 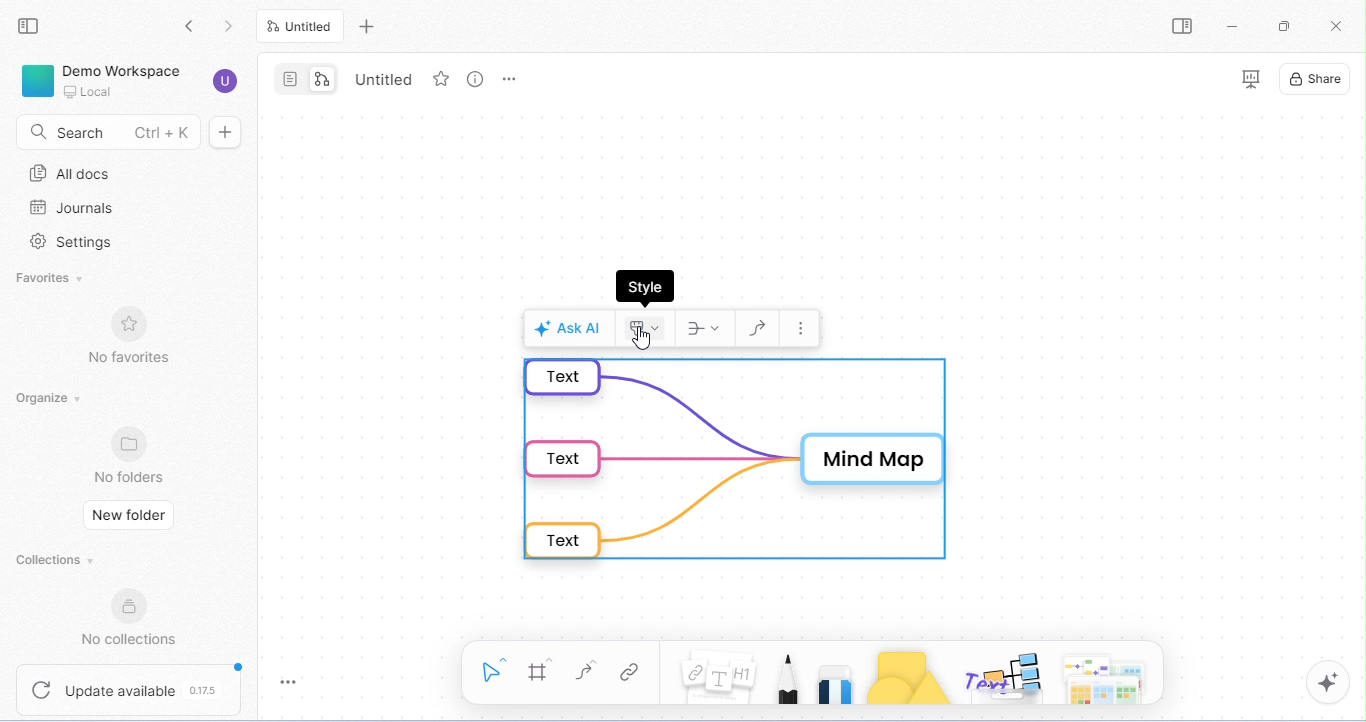 What do you see at coordinates (224, 80) in the screenshot?
I see `account` at bounding box center [224, 80].